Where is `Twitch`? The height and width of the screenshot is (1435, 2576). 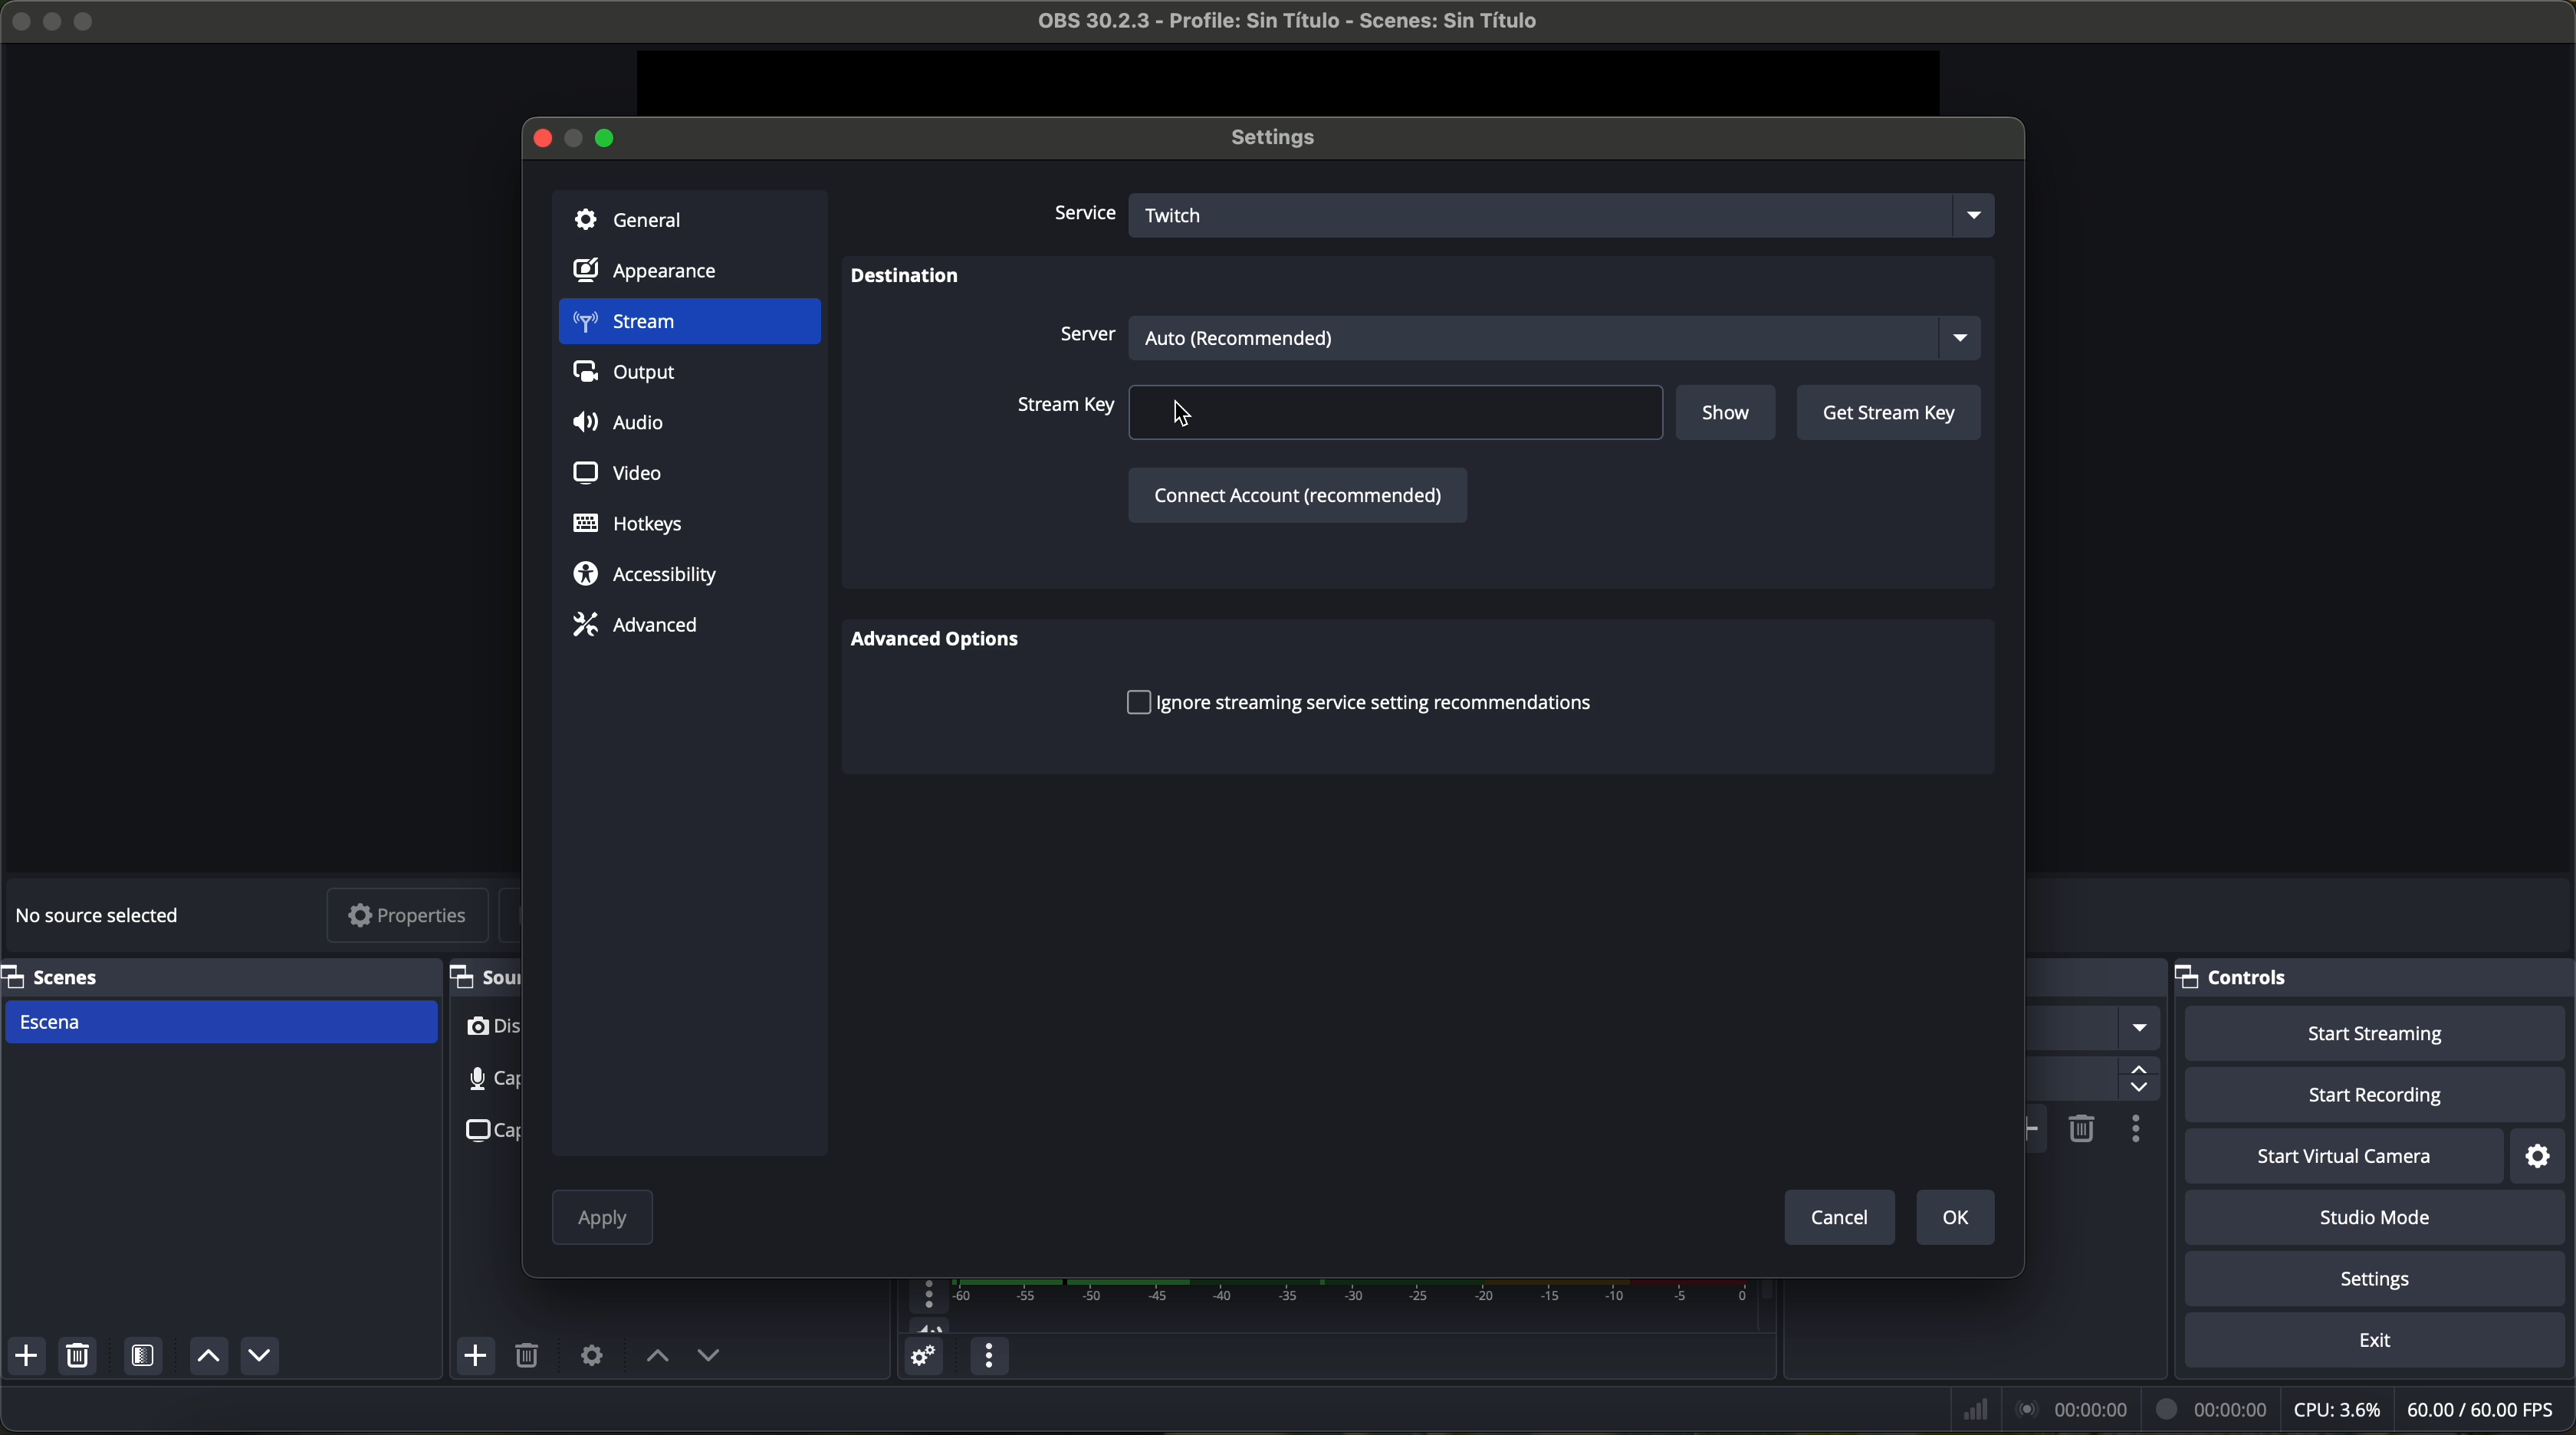 Twitch is located at coordinates (1568, 213).